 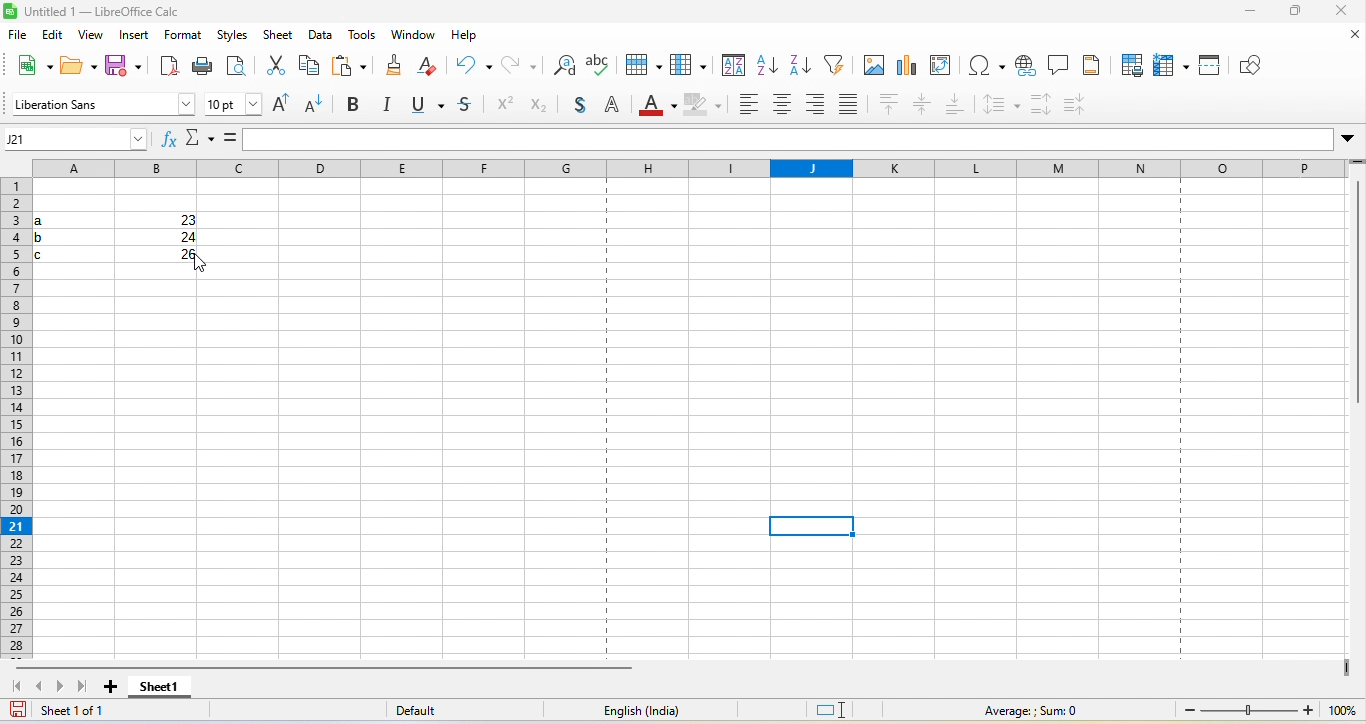 I want to click on header and footer, so click(x=1092, y=66).